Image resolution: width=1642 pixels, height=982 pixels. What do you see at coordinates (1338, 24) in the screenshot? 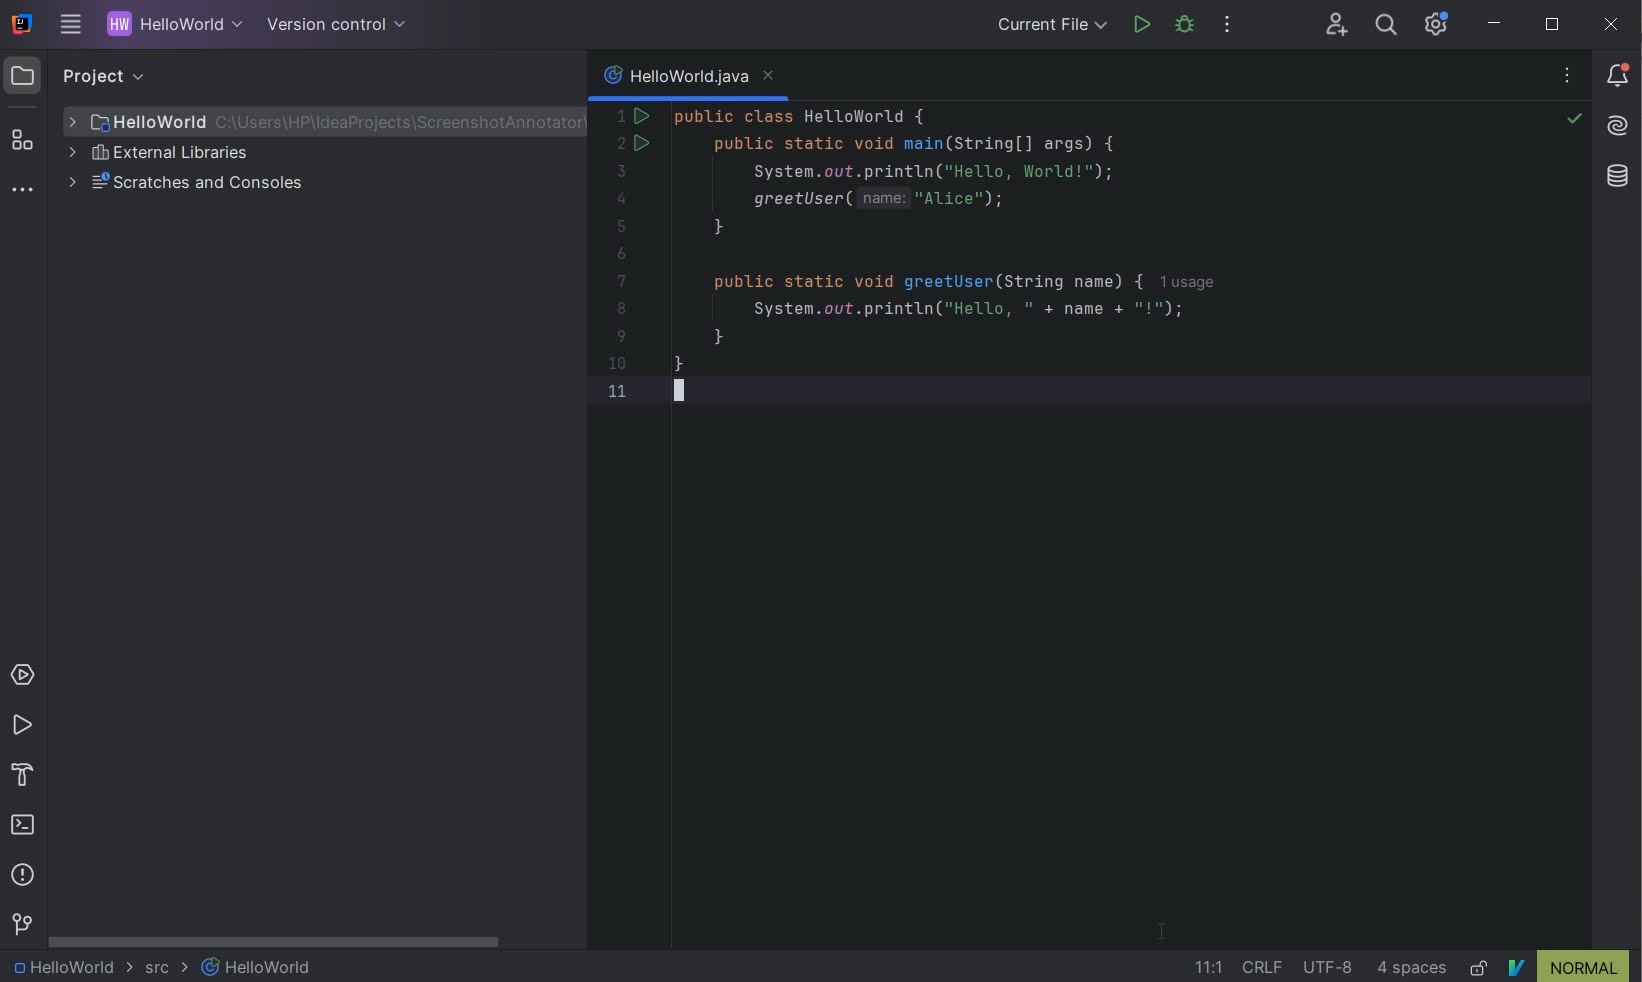
I see `CODE WITH ME` at bounding box center [1338, 24].